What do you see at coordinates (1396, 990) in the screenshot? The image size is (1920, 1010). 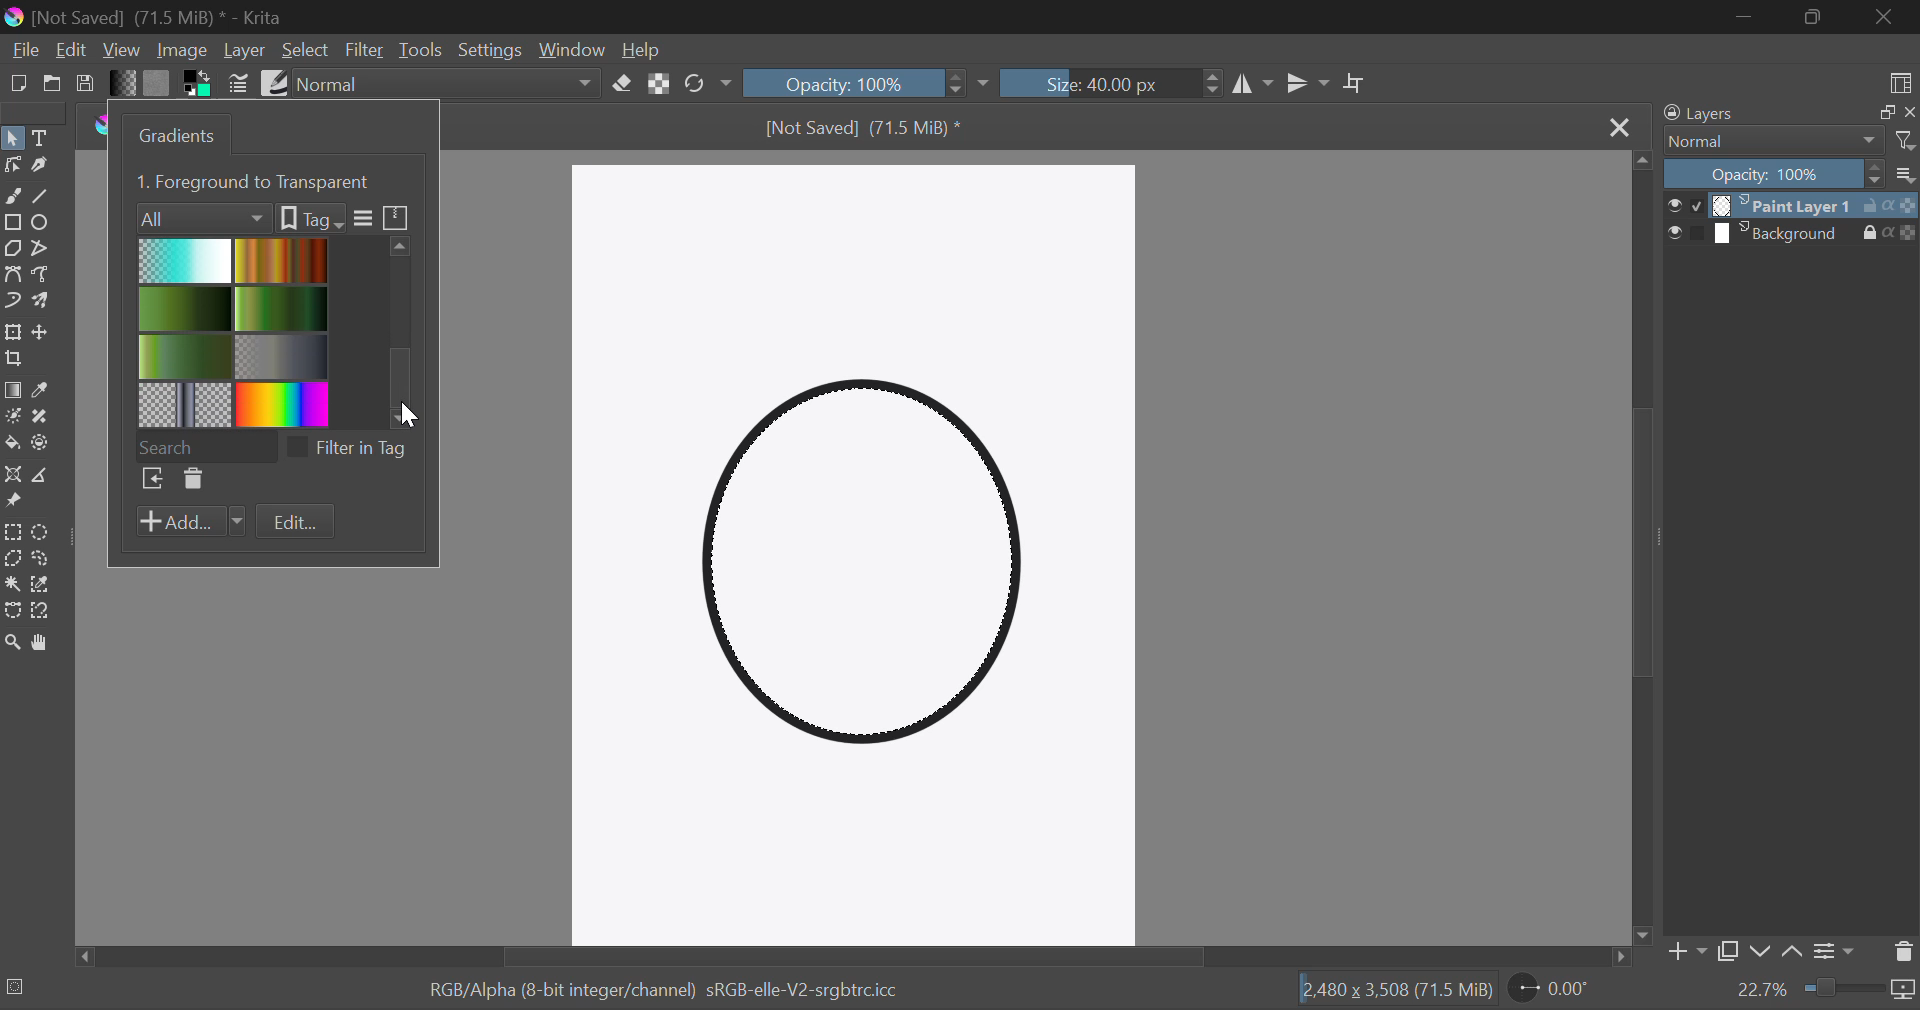 I see `12,480 x 3,508 (71.5 MiB)` at bounding box center [1396, 990].